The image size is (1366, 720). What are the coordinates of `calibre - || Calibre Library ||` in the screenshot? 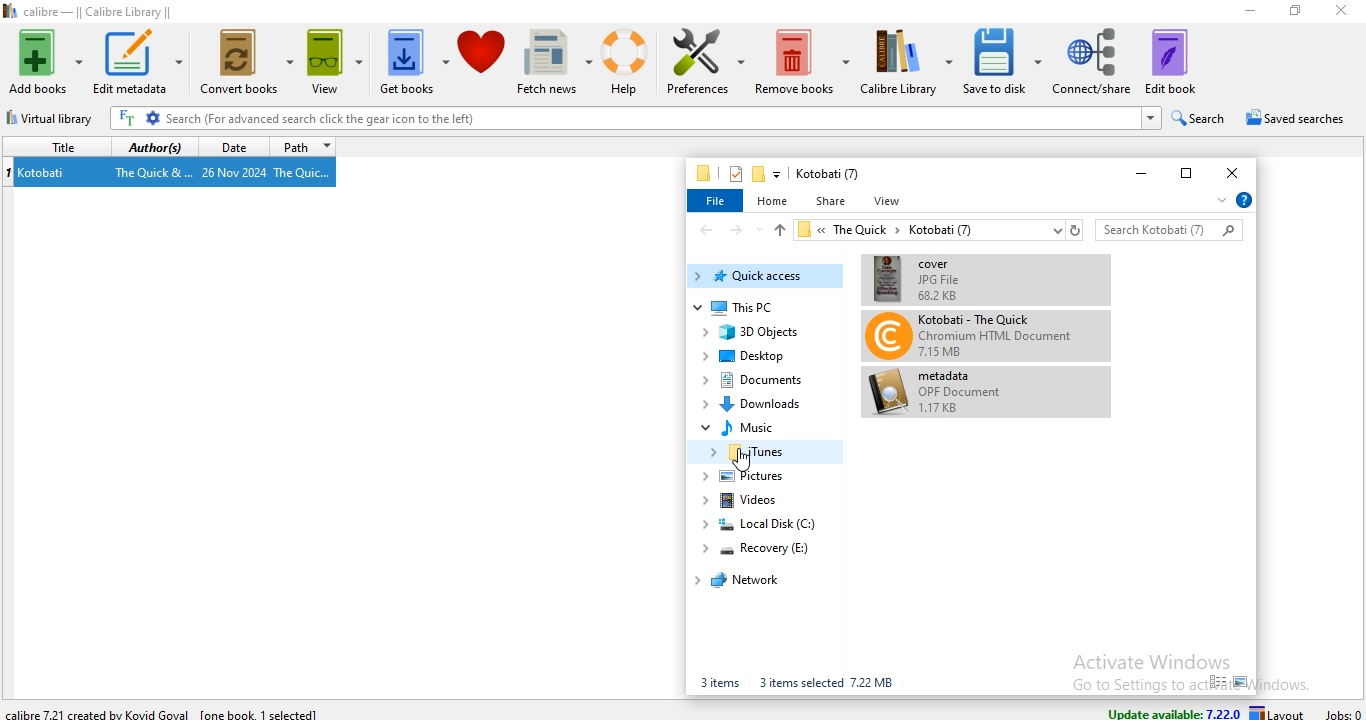 It's located at (97, 10).